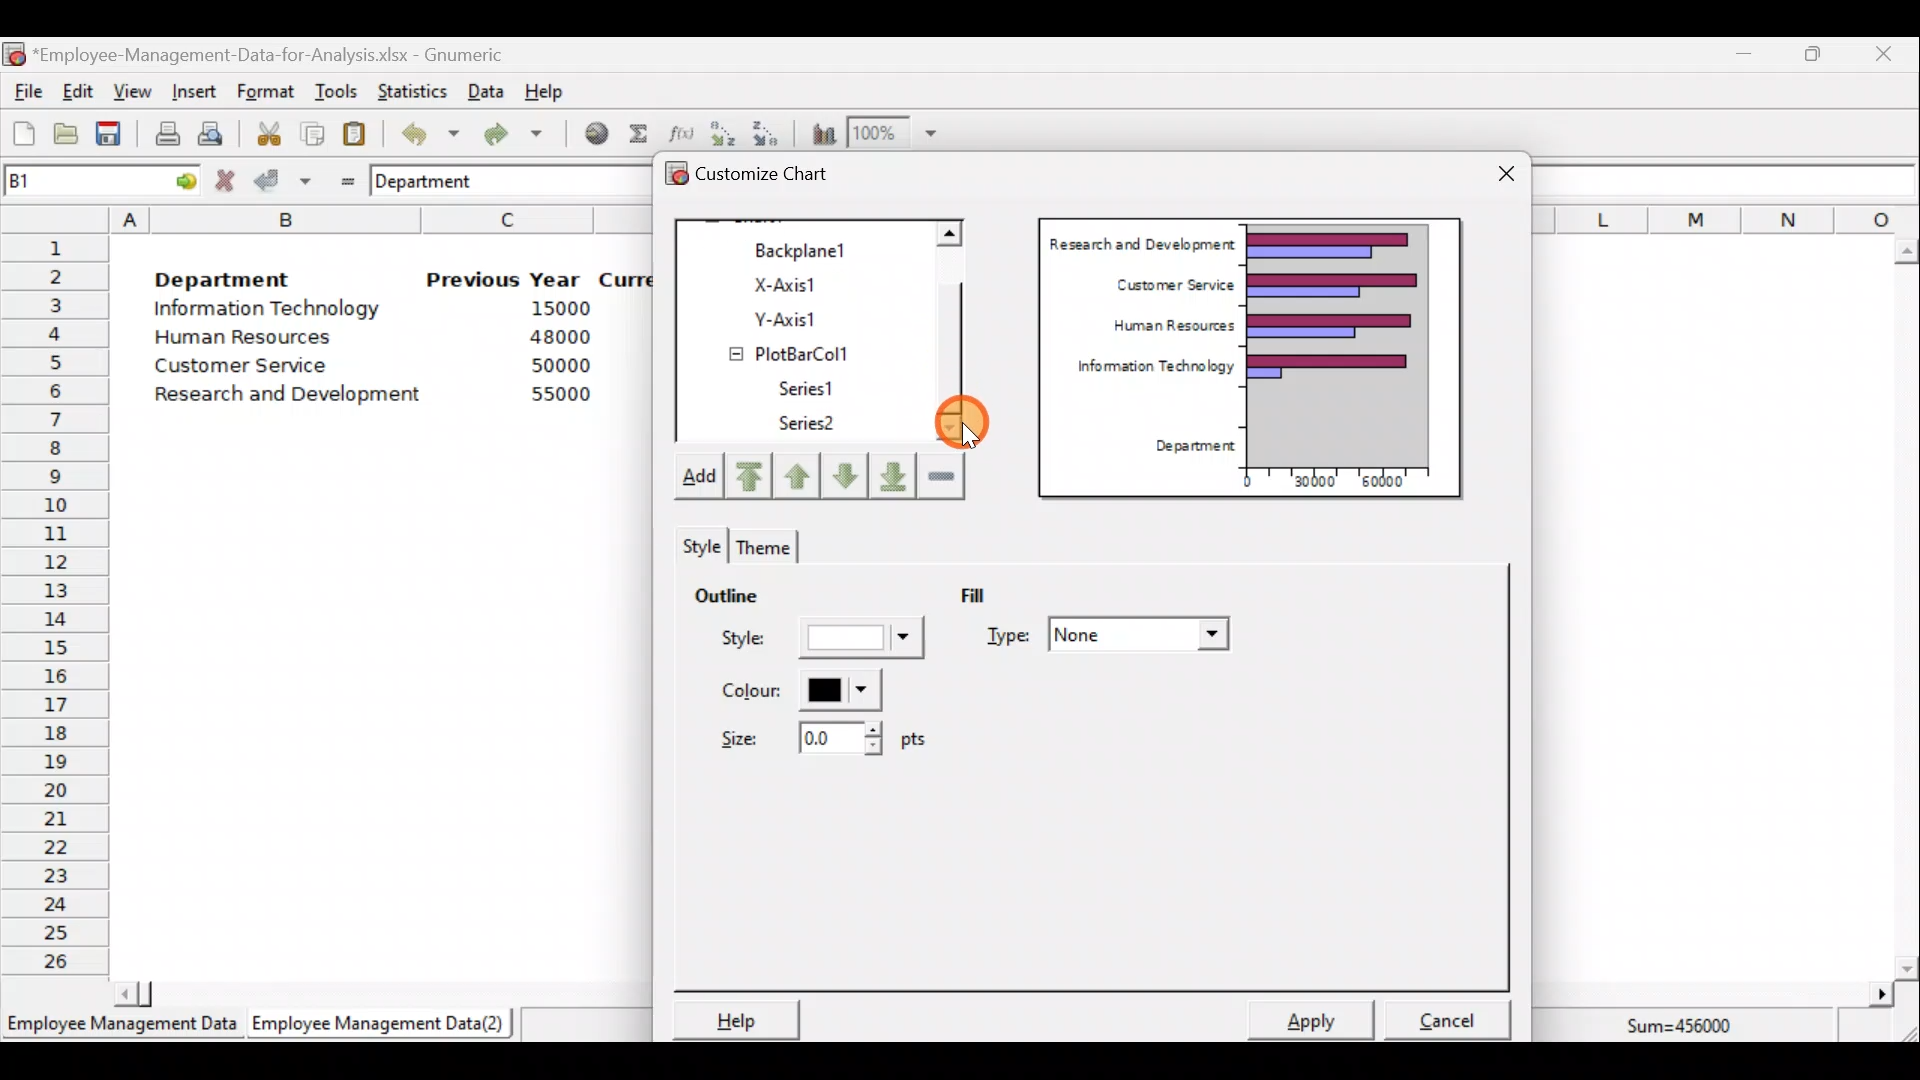 The image size is (1920, 1080). What do you see at coordinates (697, 480) in the screenshot?
I see `Add` at bounding box center [697, 480].